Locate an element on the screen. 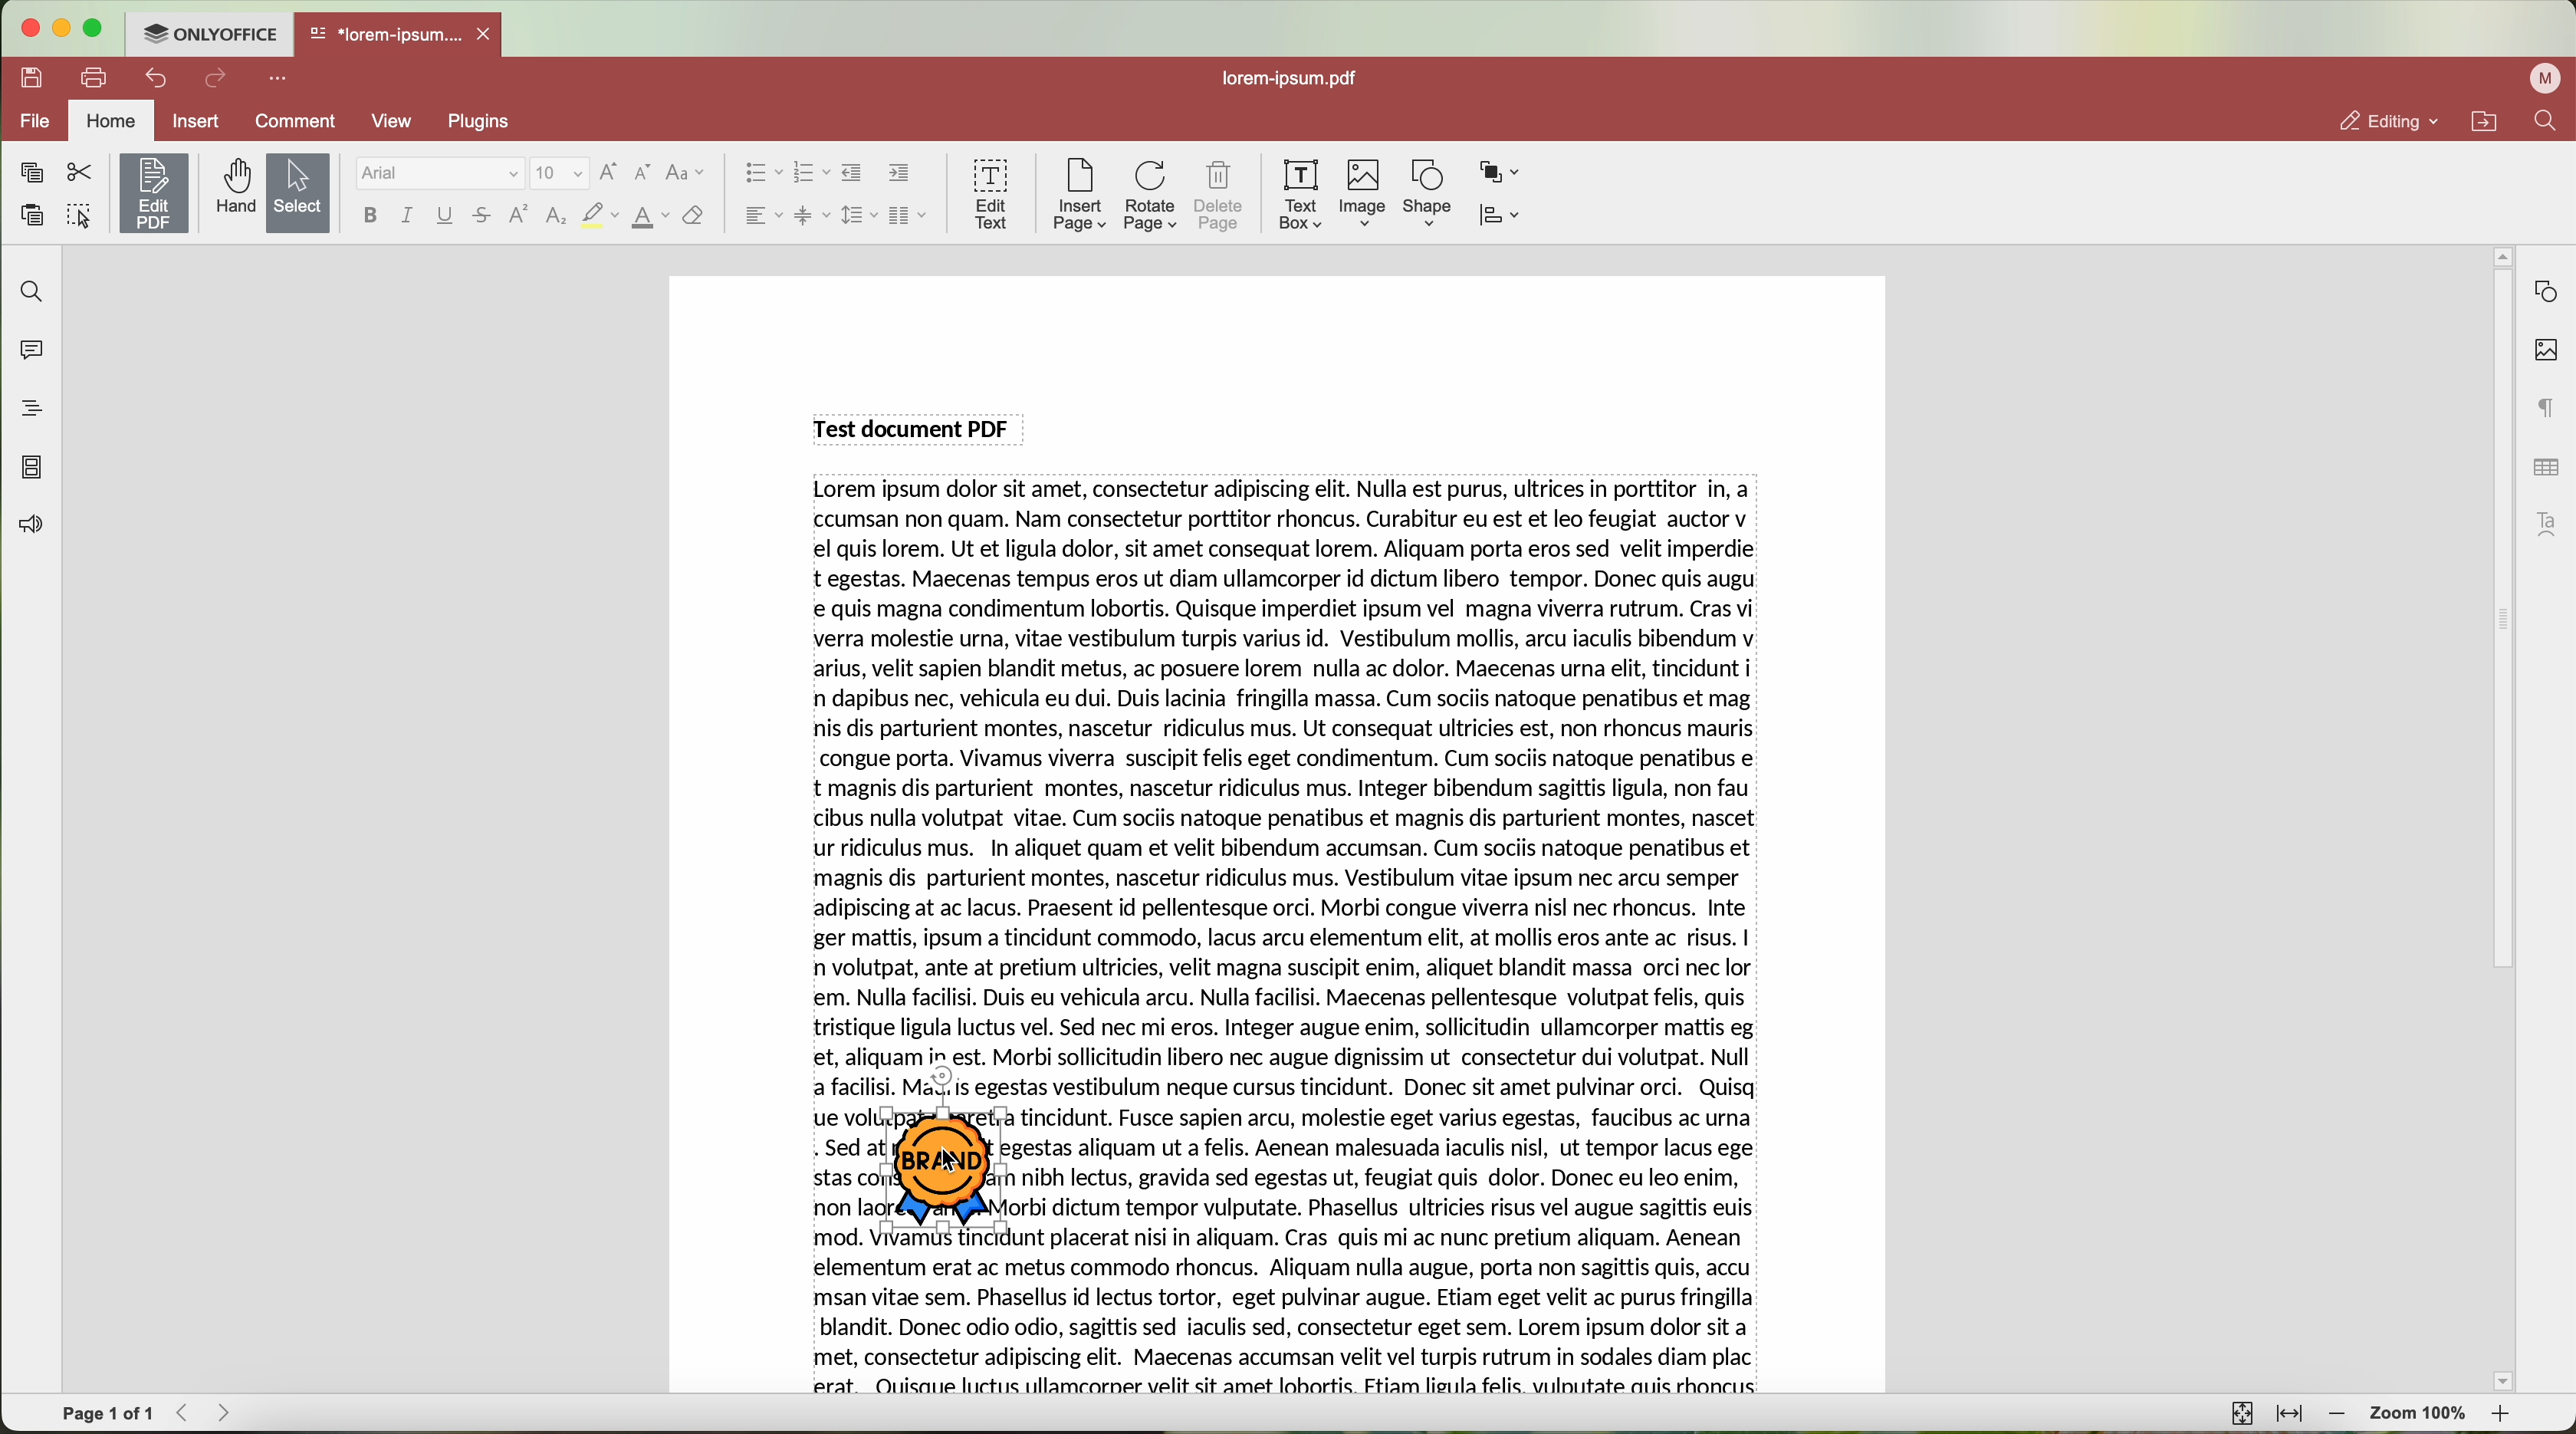 This screenshot has width=2576, height=1434. ONLYOFFICE is located at coordinates (208, 31).